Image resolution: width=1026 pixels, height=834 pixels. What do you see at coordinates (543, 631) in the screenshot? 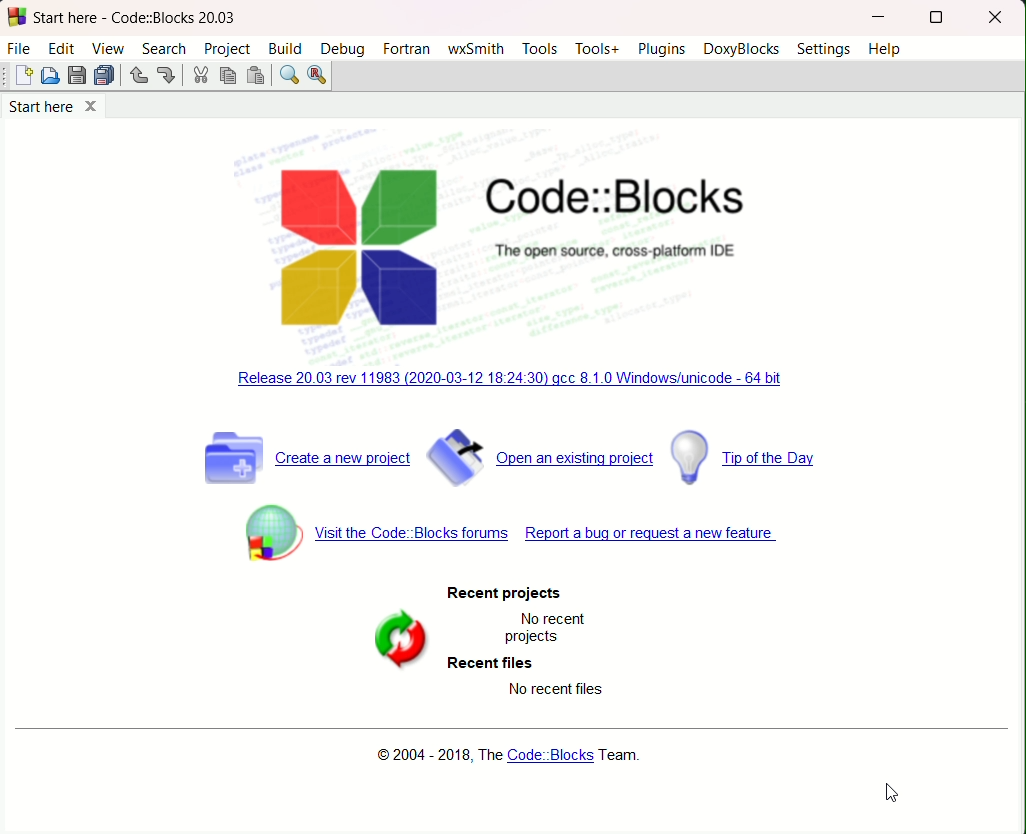
I see `` at bounding box center [543, 631].